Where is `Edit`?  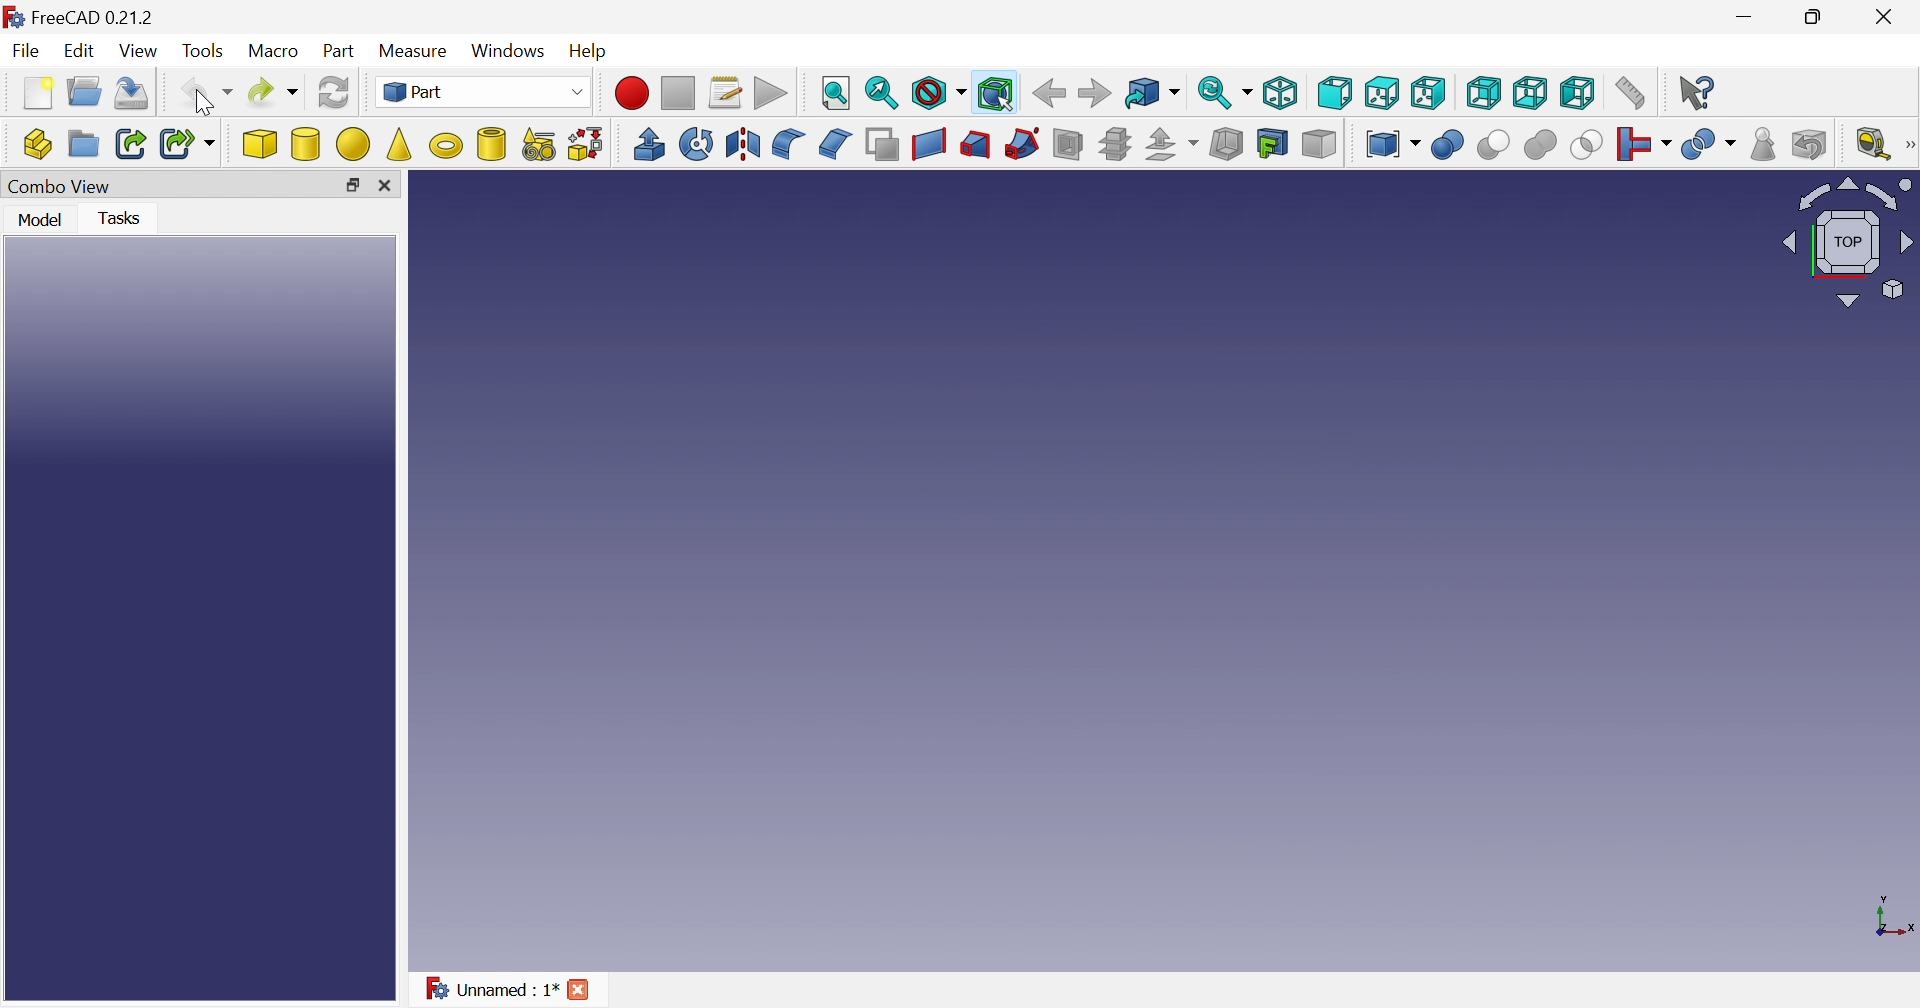
Edit is located at coordinates (78, 50).